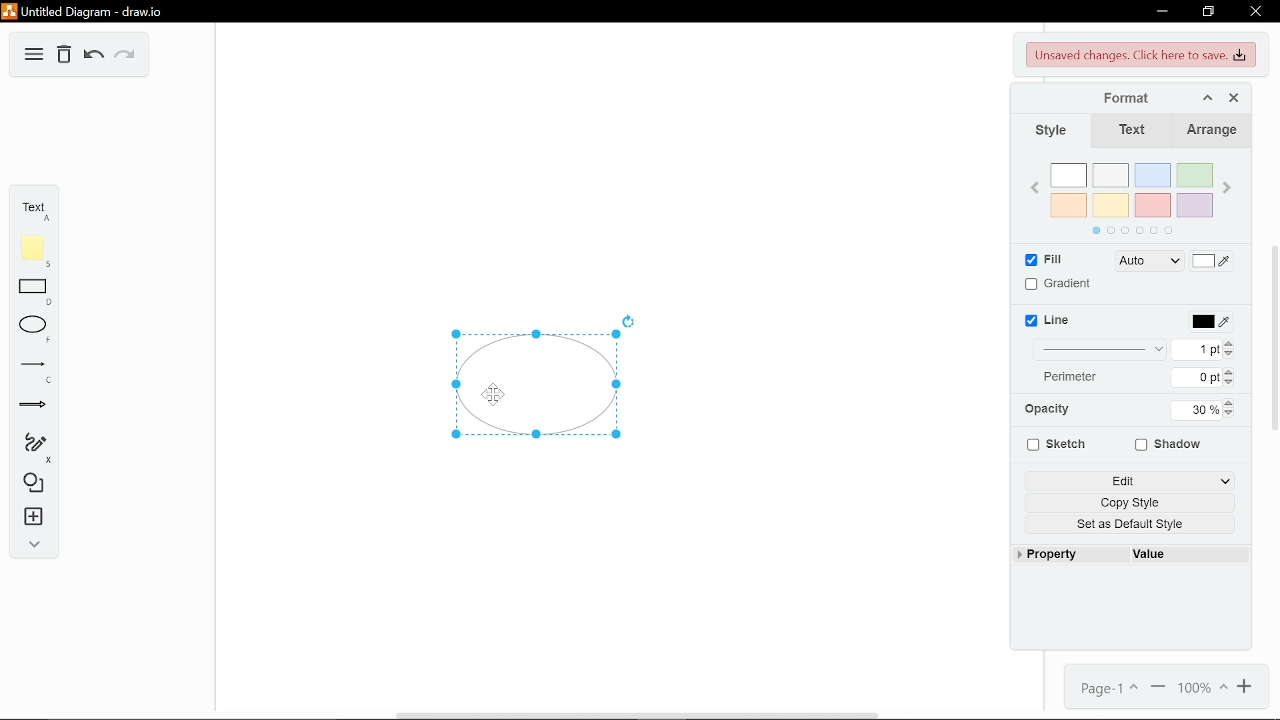  What do you see at coordinates (34, 207) in the screenshot?
I see `Add text` at bounding box center [34, 207].